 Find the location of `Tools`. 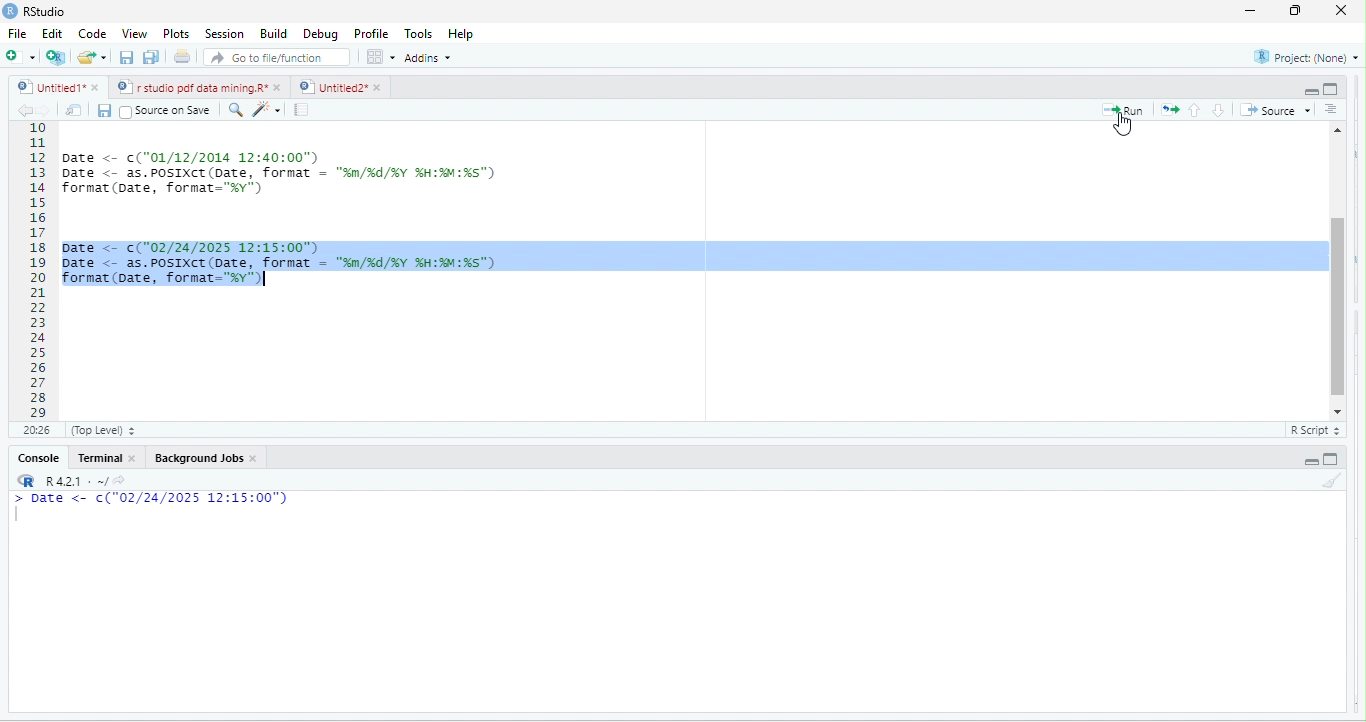

Tools is located at coordinates (416, 34).